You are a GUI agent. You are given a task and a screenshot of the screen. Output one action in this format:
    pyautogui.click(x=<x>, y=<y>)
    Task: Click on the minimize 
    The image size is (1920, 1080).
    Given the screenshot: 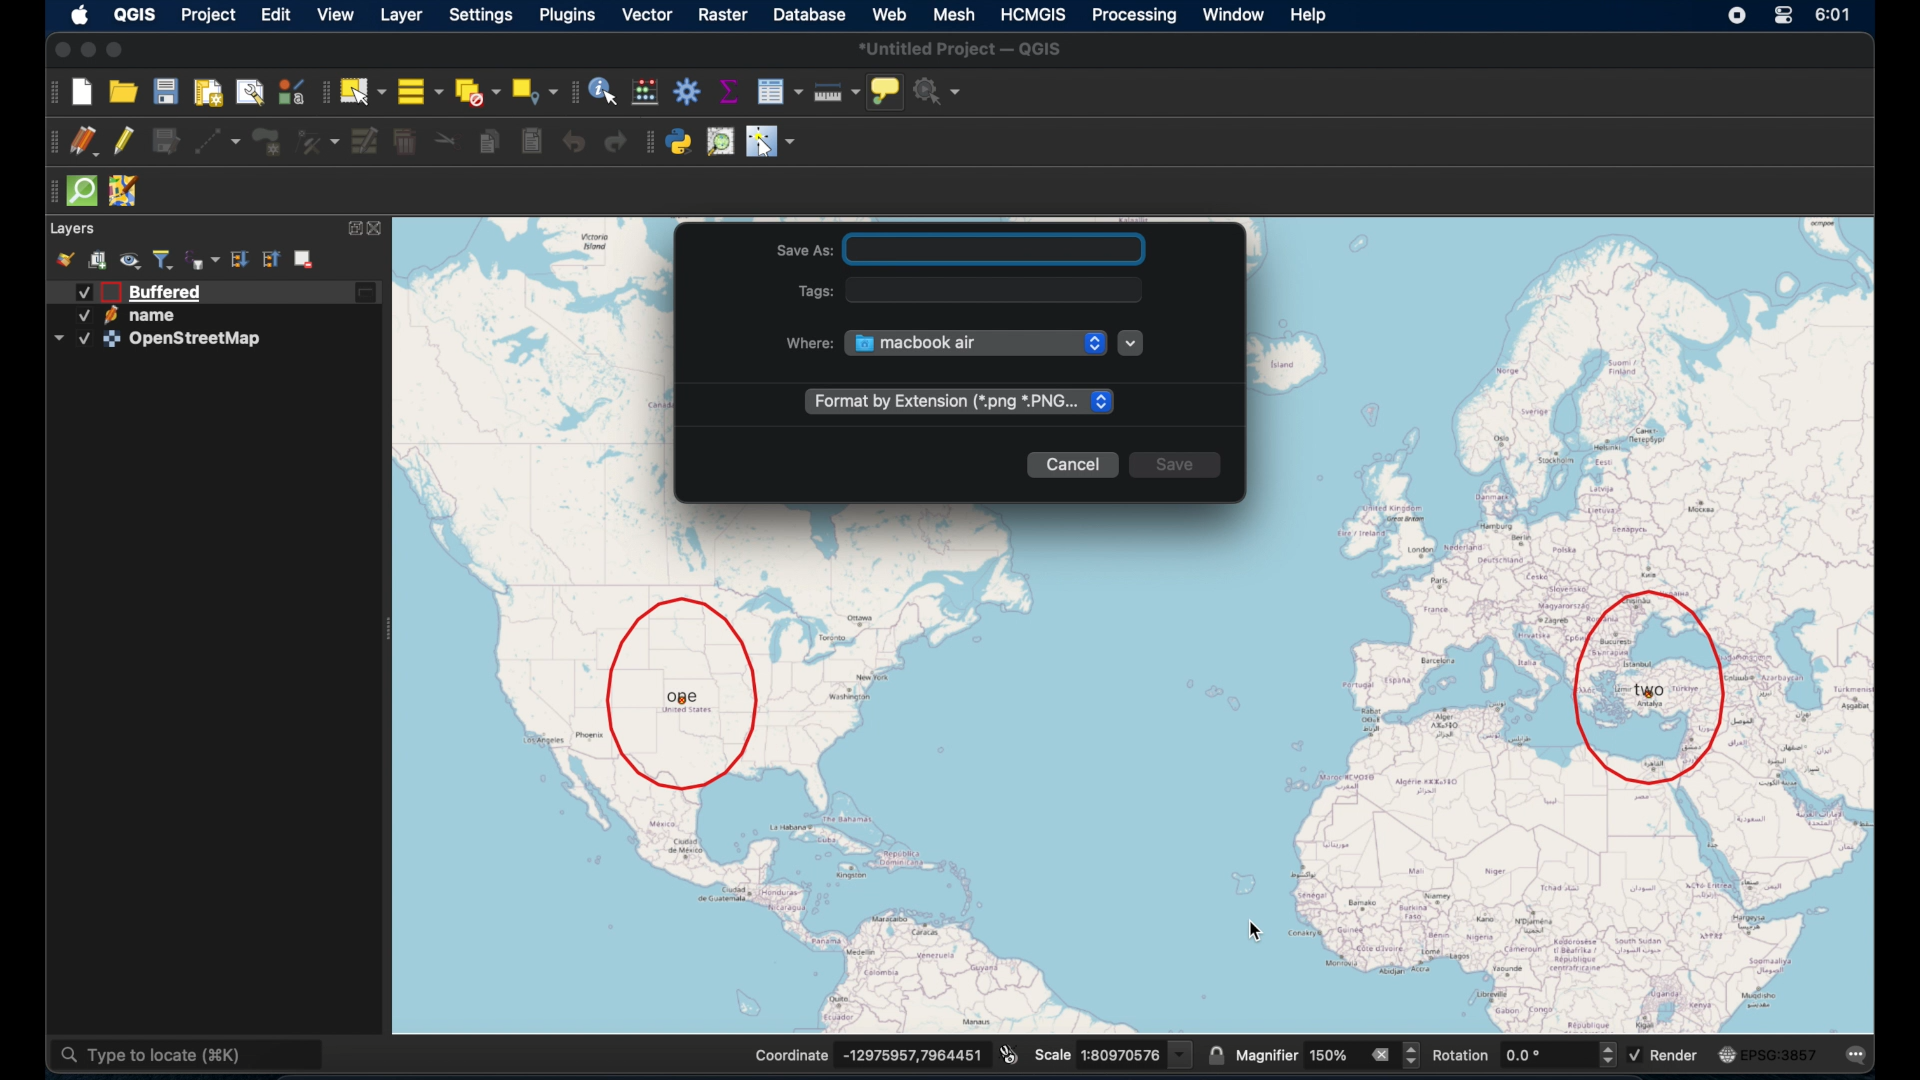 What is the action you would take?
    pyautogui.click(x=88, y=48)
    